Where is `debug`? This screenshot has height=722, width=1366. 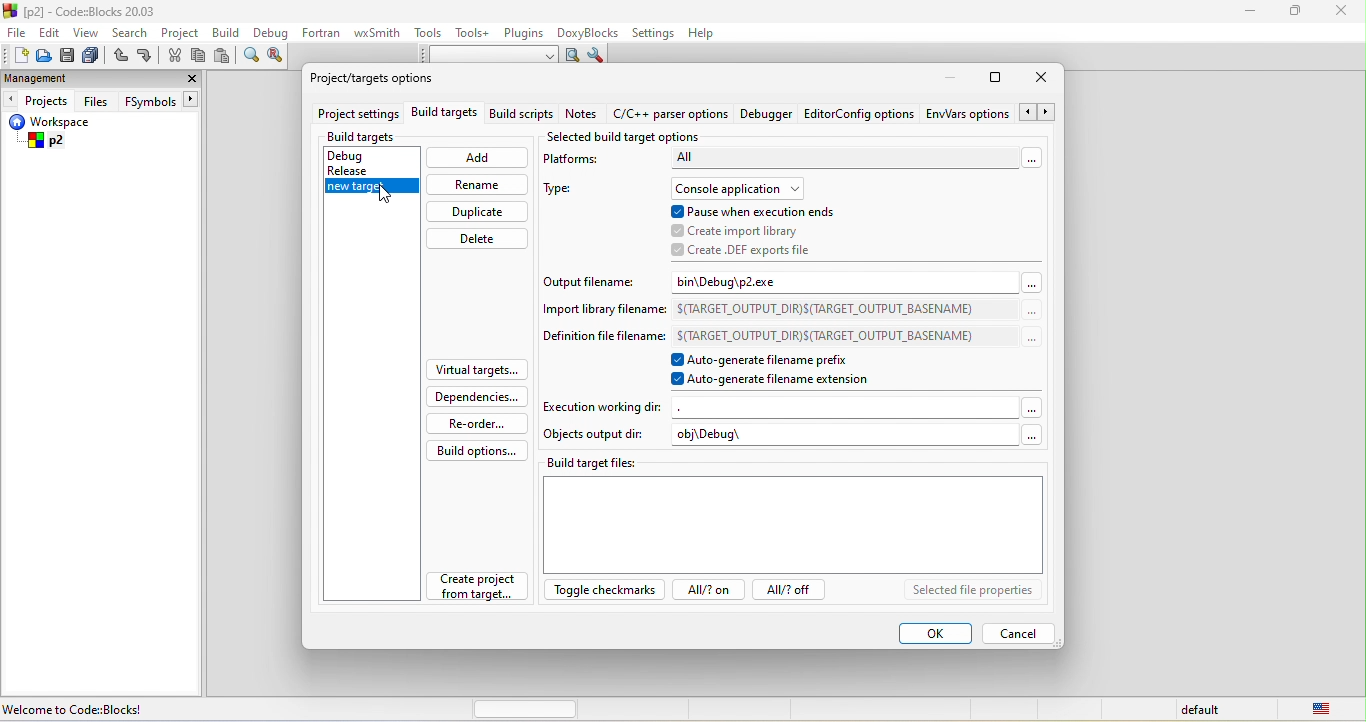 debug is located at coordinates (365, 153).